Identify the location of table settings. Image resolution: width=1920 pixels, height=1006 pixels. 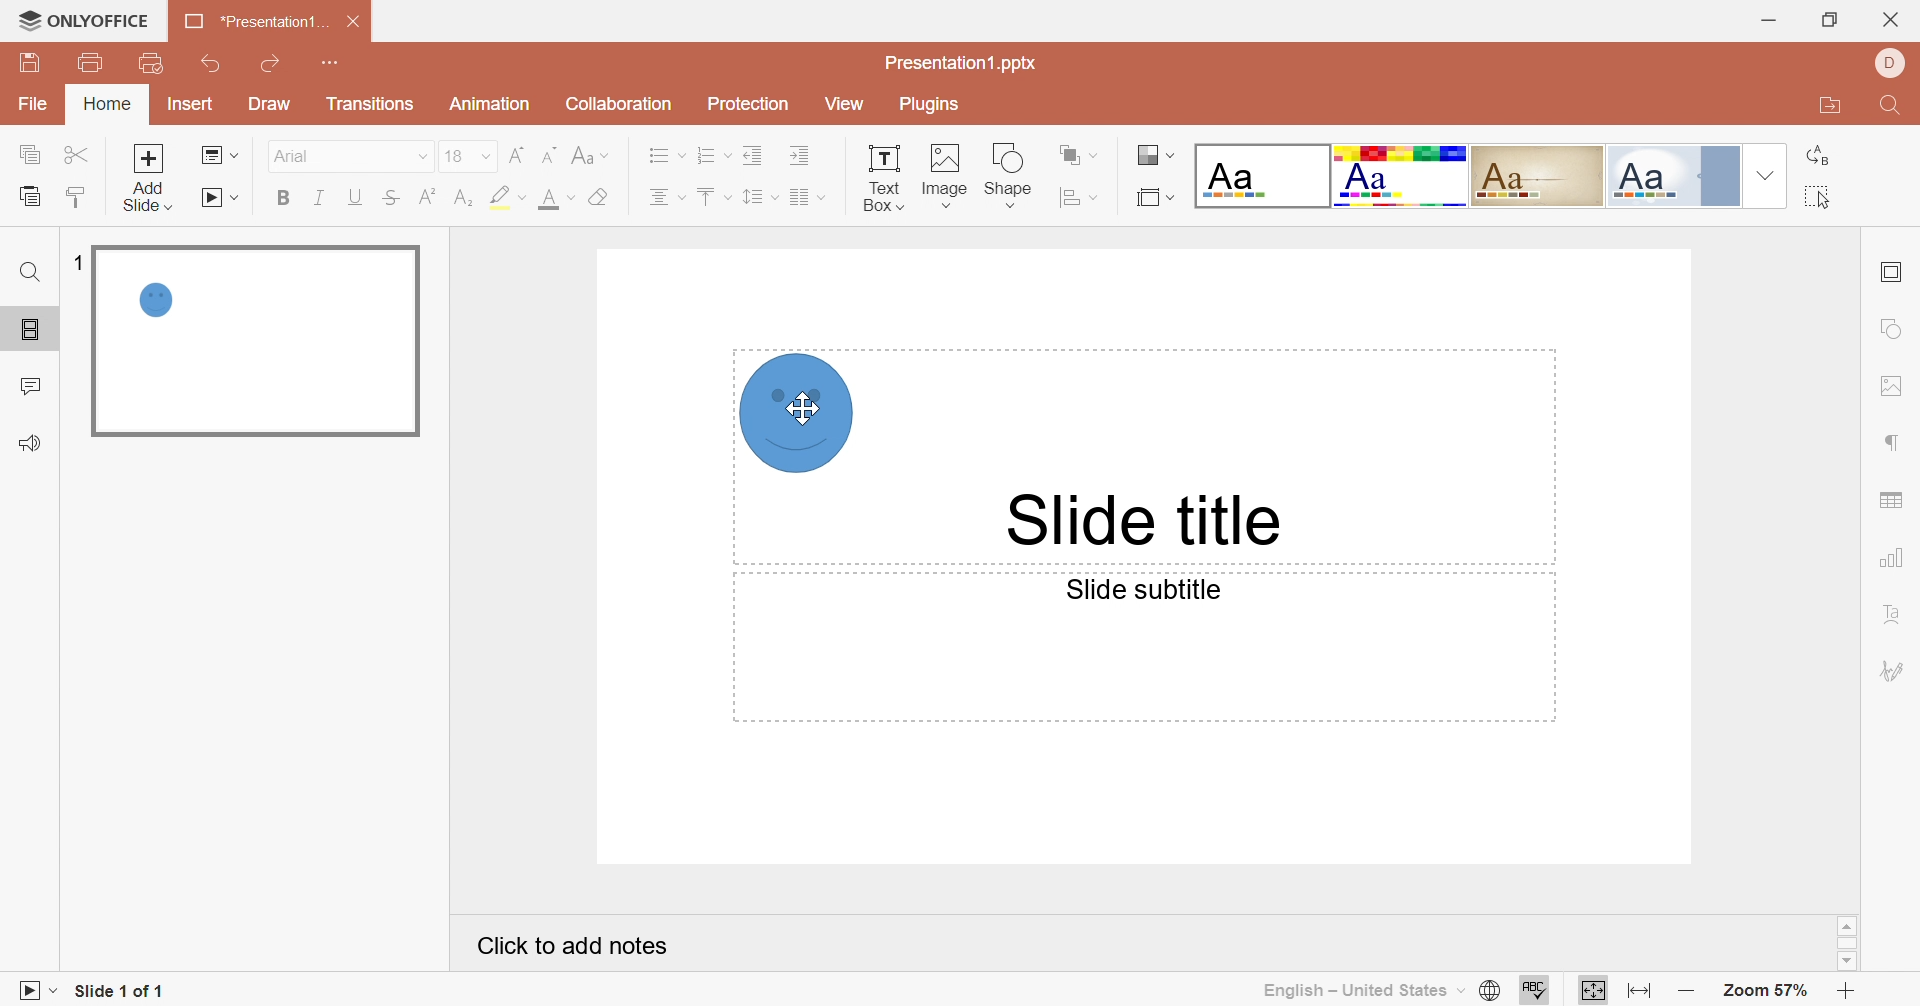
(1900, 499).